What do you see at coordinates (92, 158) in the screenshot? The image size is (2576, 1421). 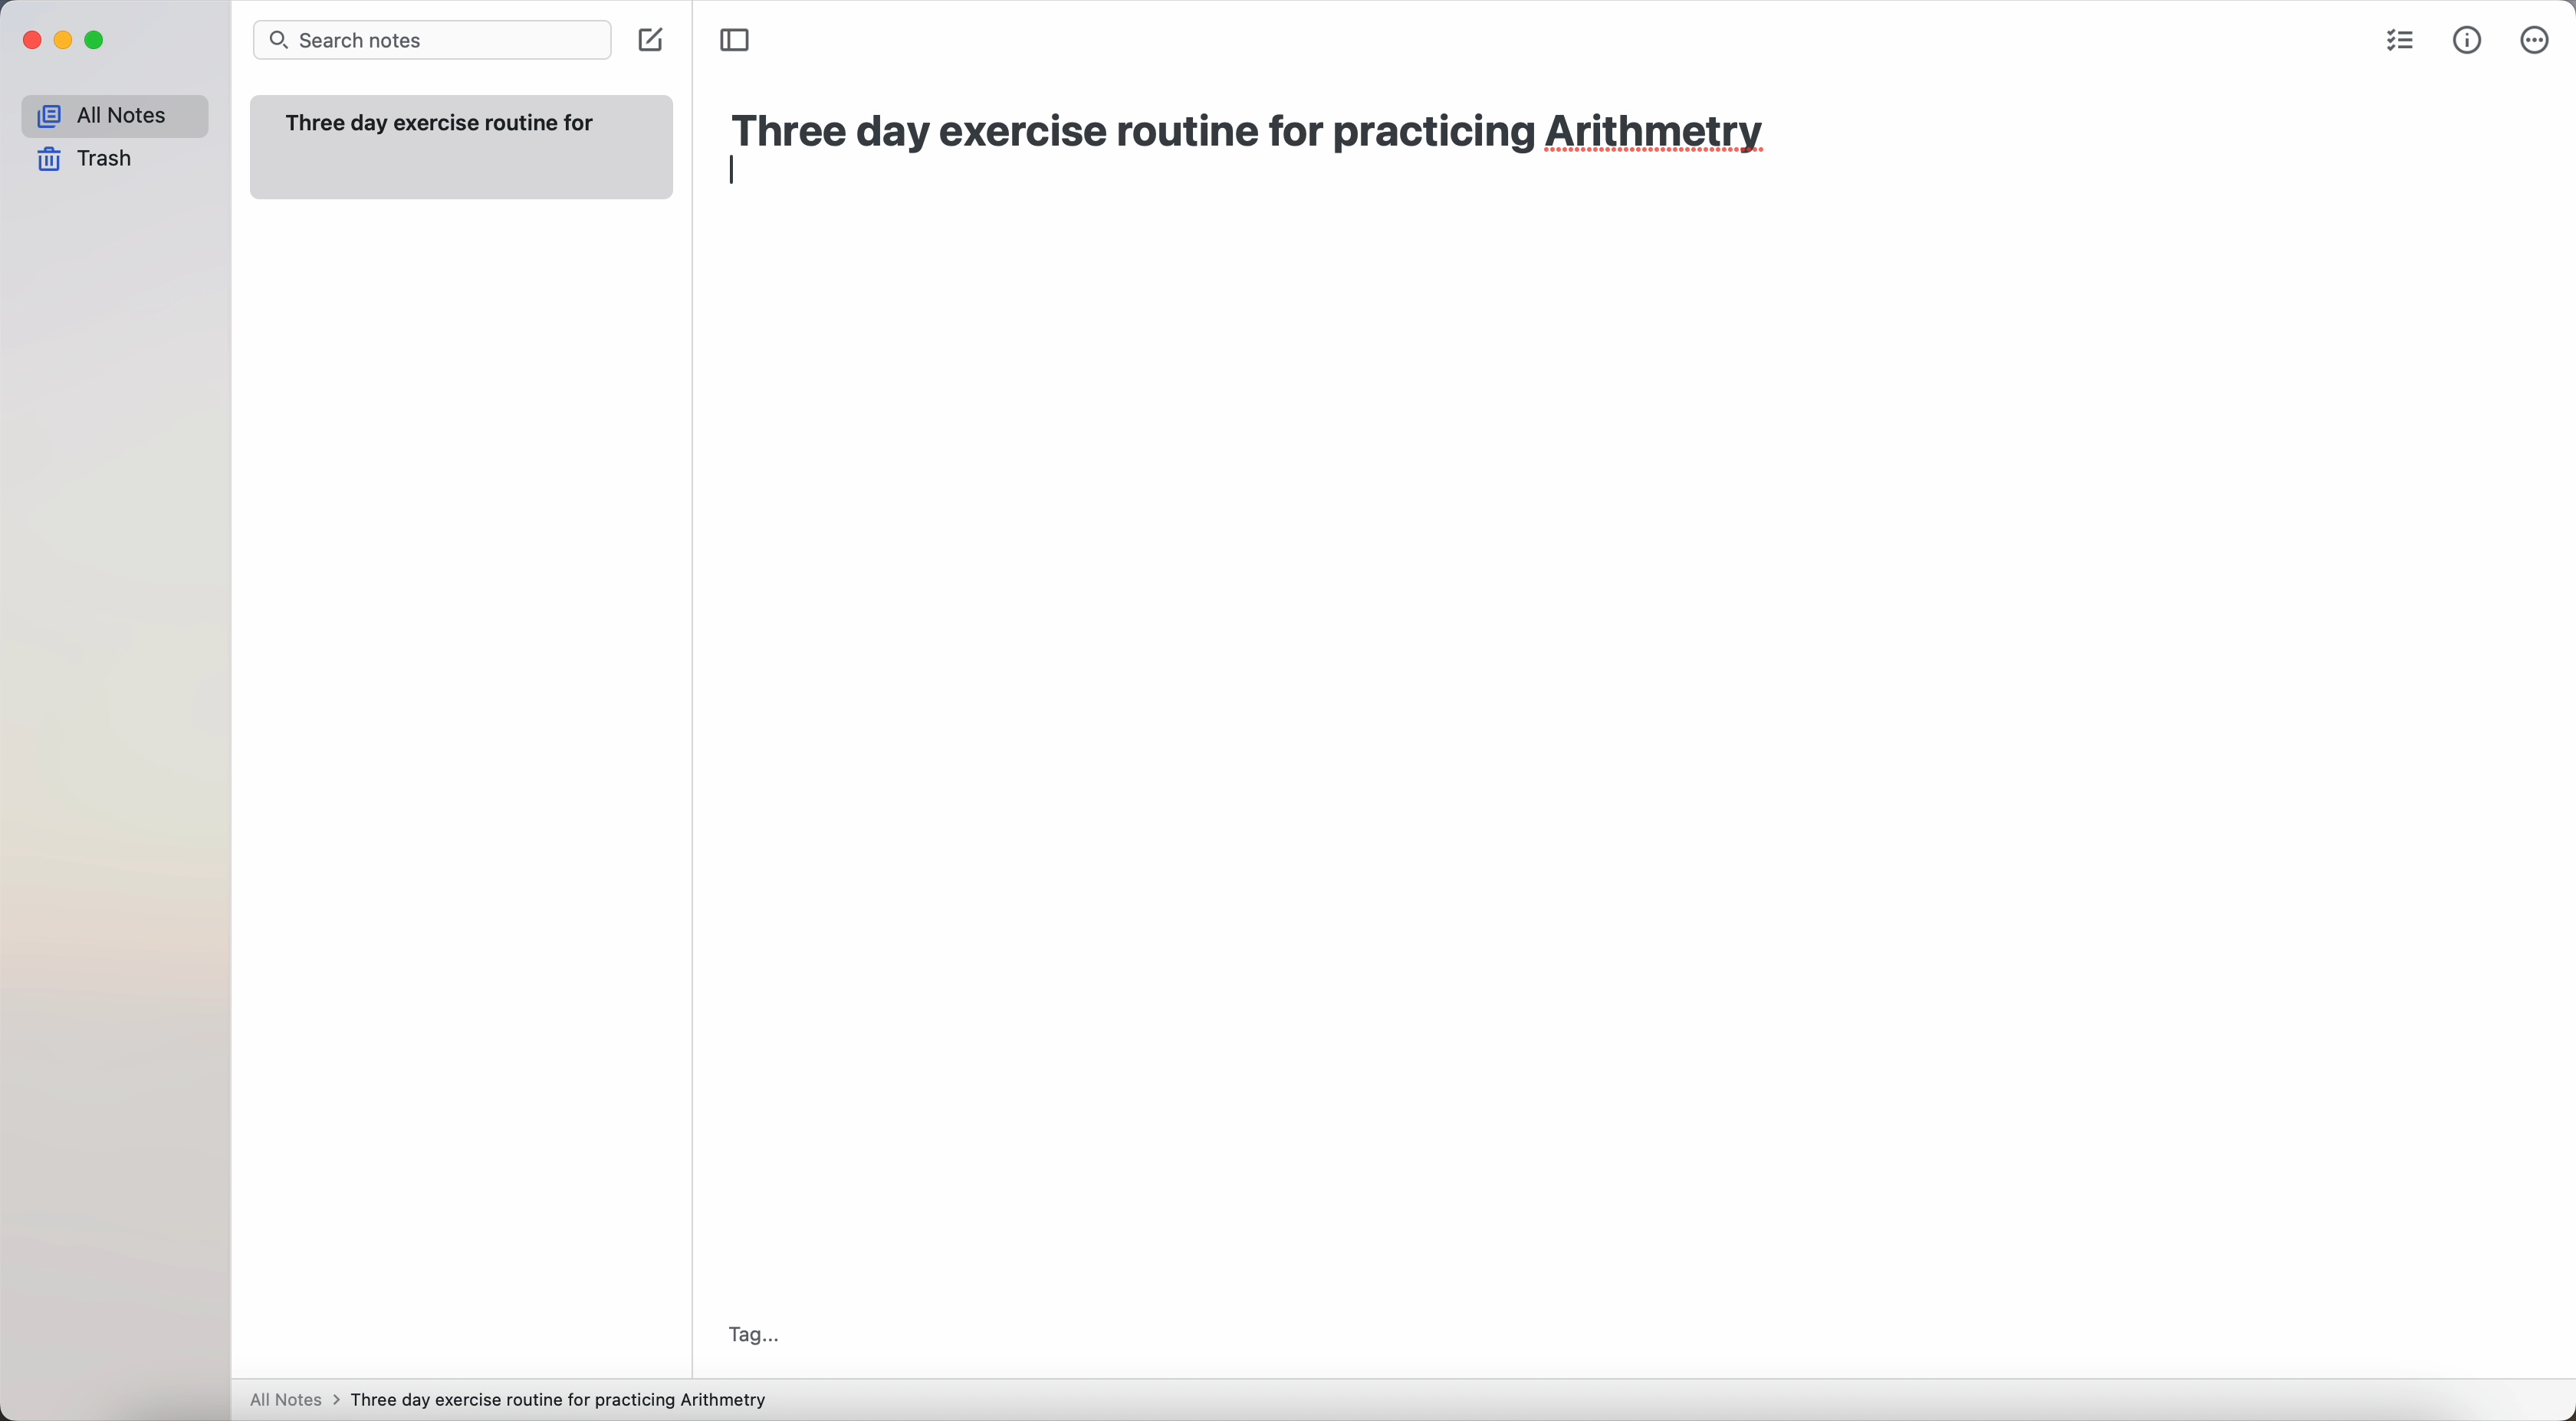 I see `trash` at bounding box center [92, 158].